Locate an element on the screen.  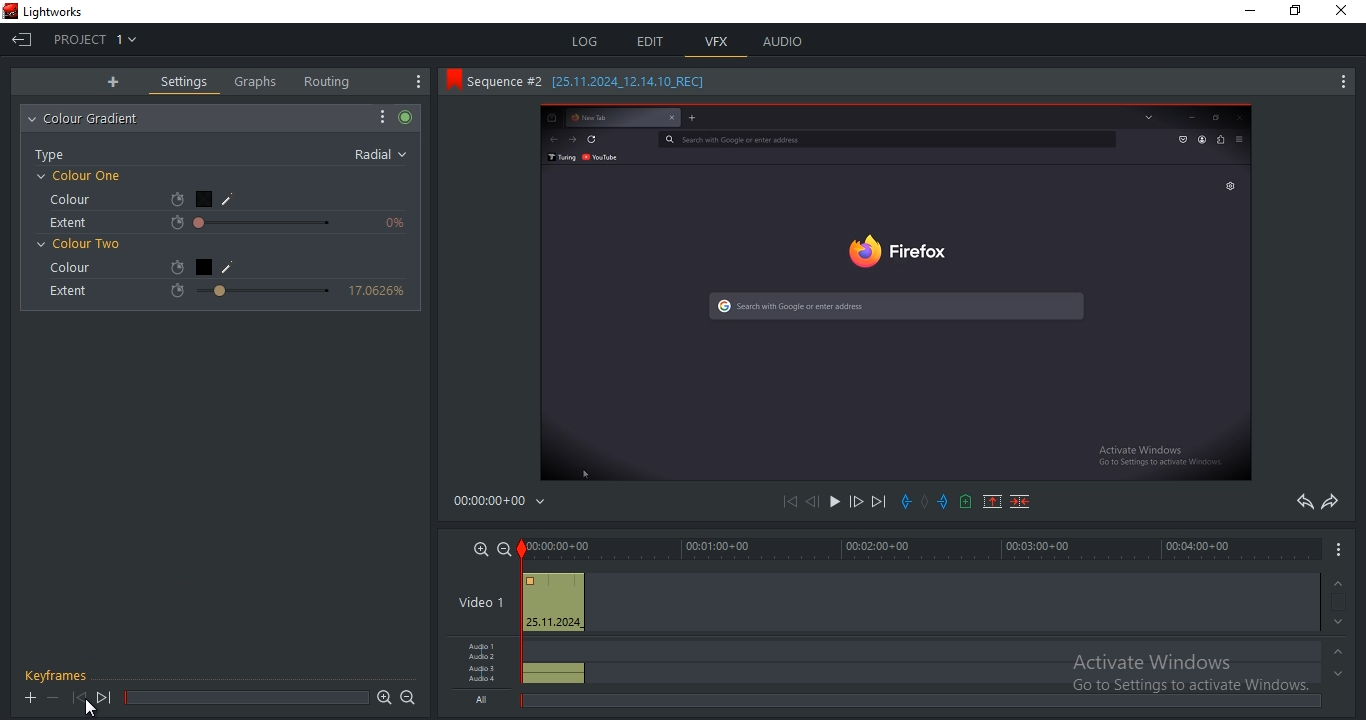
settings is located at coordinates (187, 82).